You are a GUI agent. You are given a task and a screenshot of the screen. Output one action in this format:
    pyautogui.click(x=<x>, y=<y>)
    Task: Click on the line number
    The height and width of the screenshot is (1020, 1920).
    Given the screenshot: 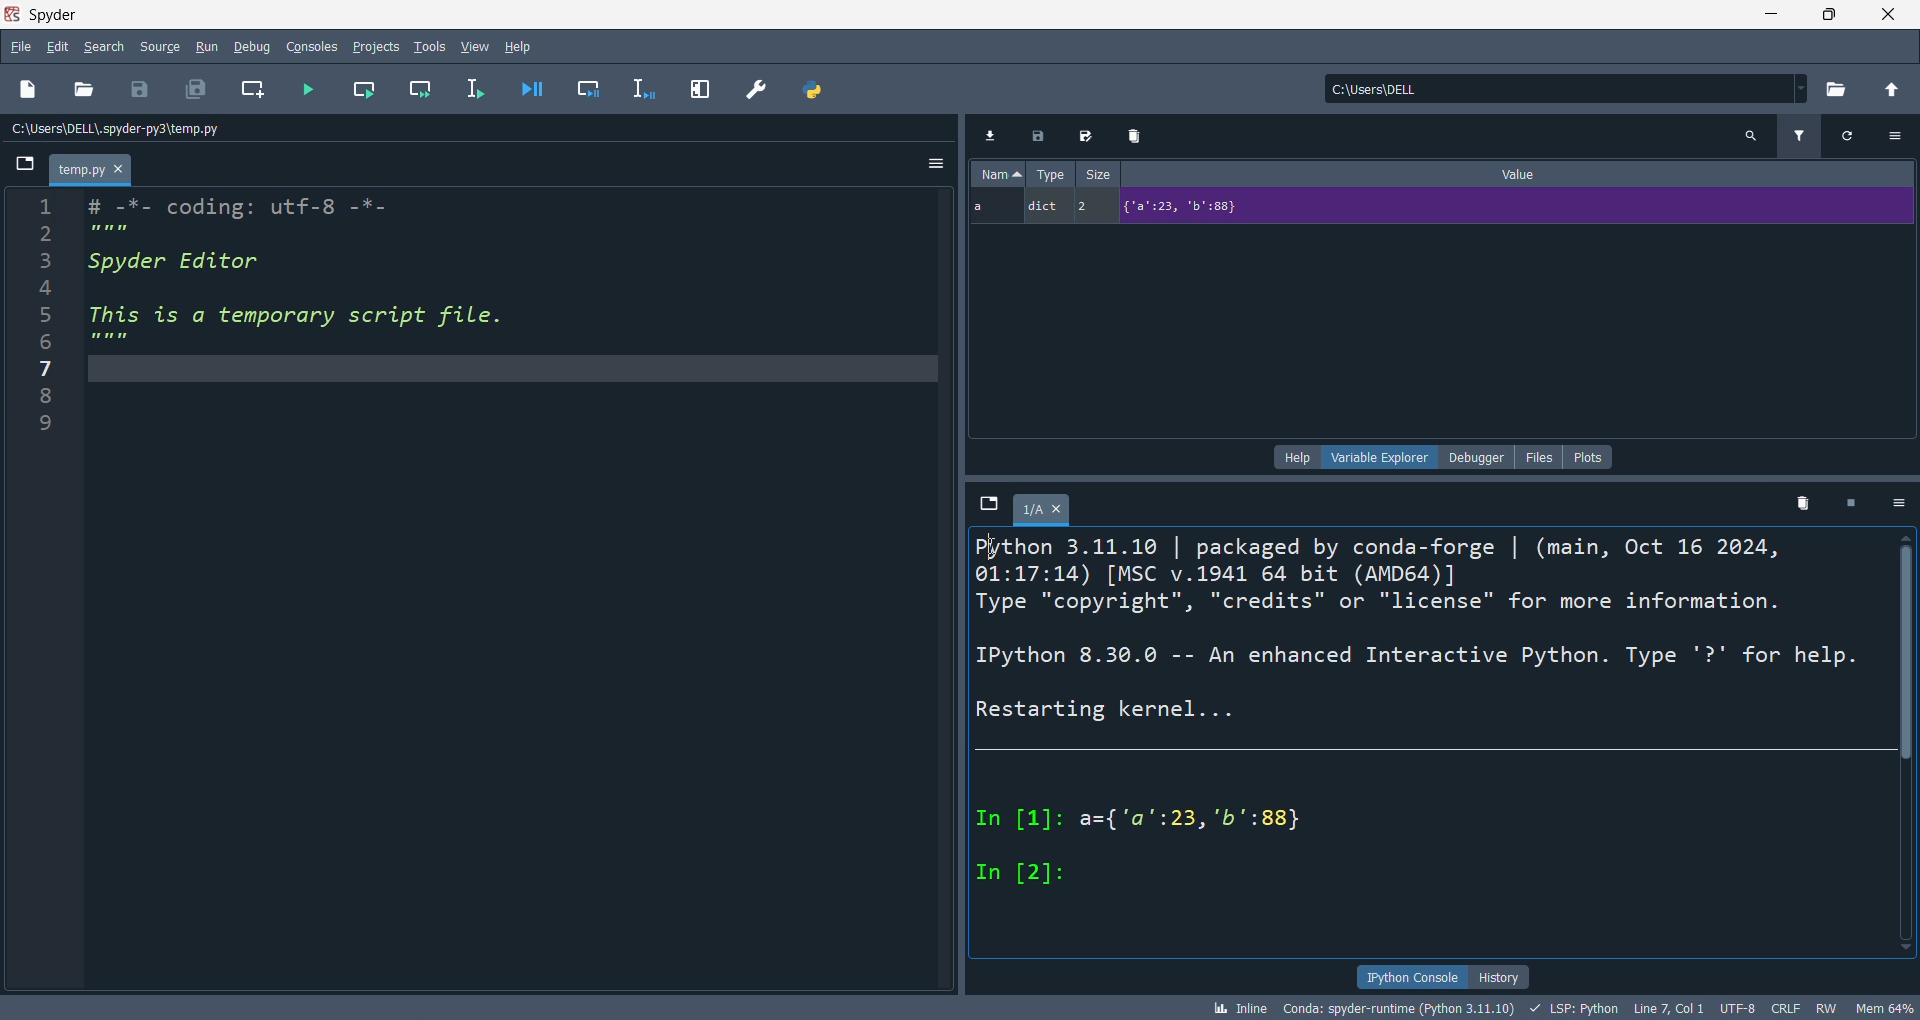 What is the action you would take?
    pyautogui.click(x=40, y=589)
    